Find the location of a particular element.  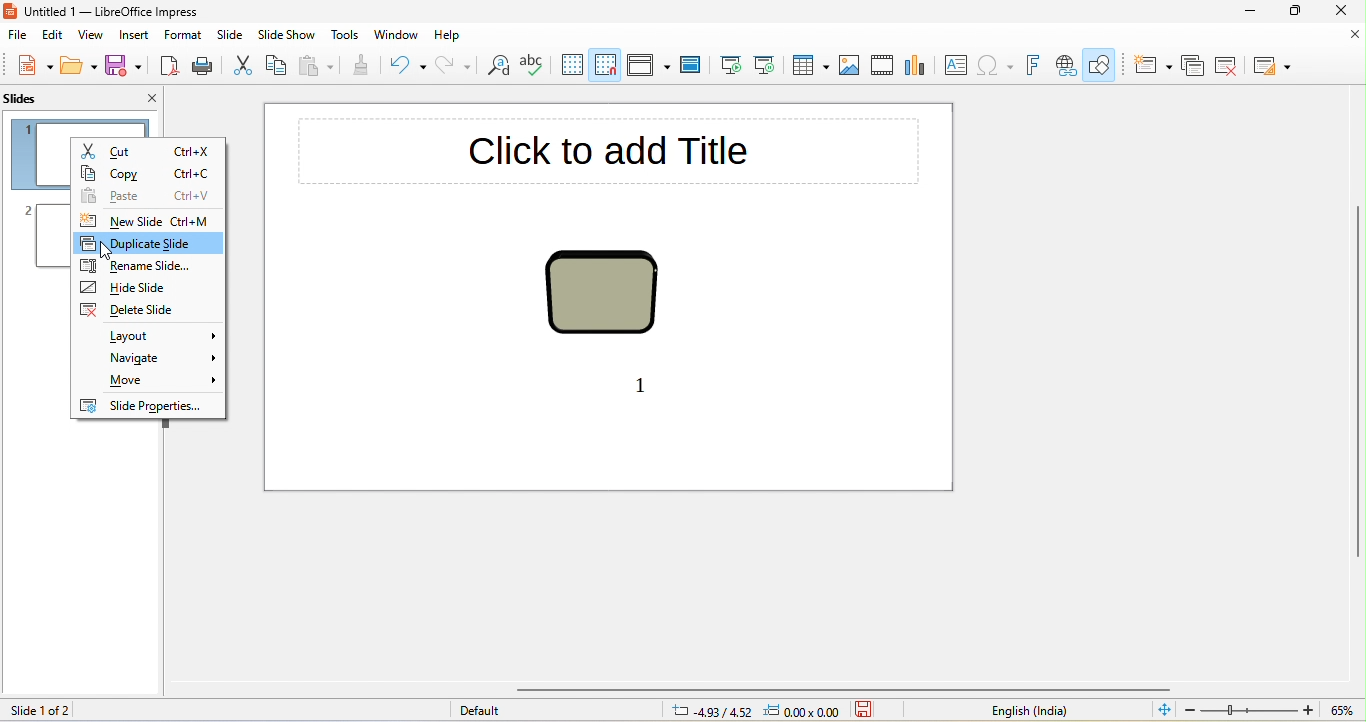

vertical scroll bar is located at coordinates (1357, 382).